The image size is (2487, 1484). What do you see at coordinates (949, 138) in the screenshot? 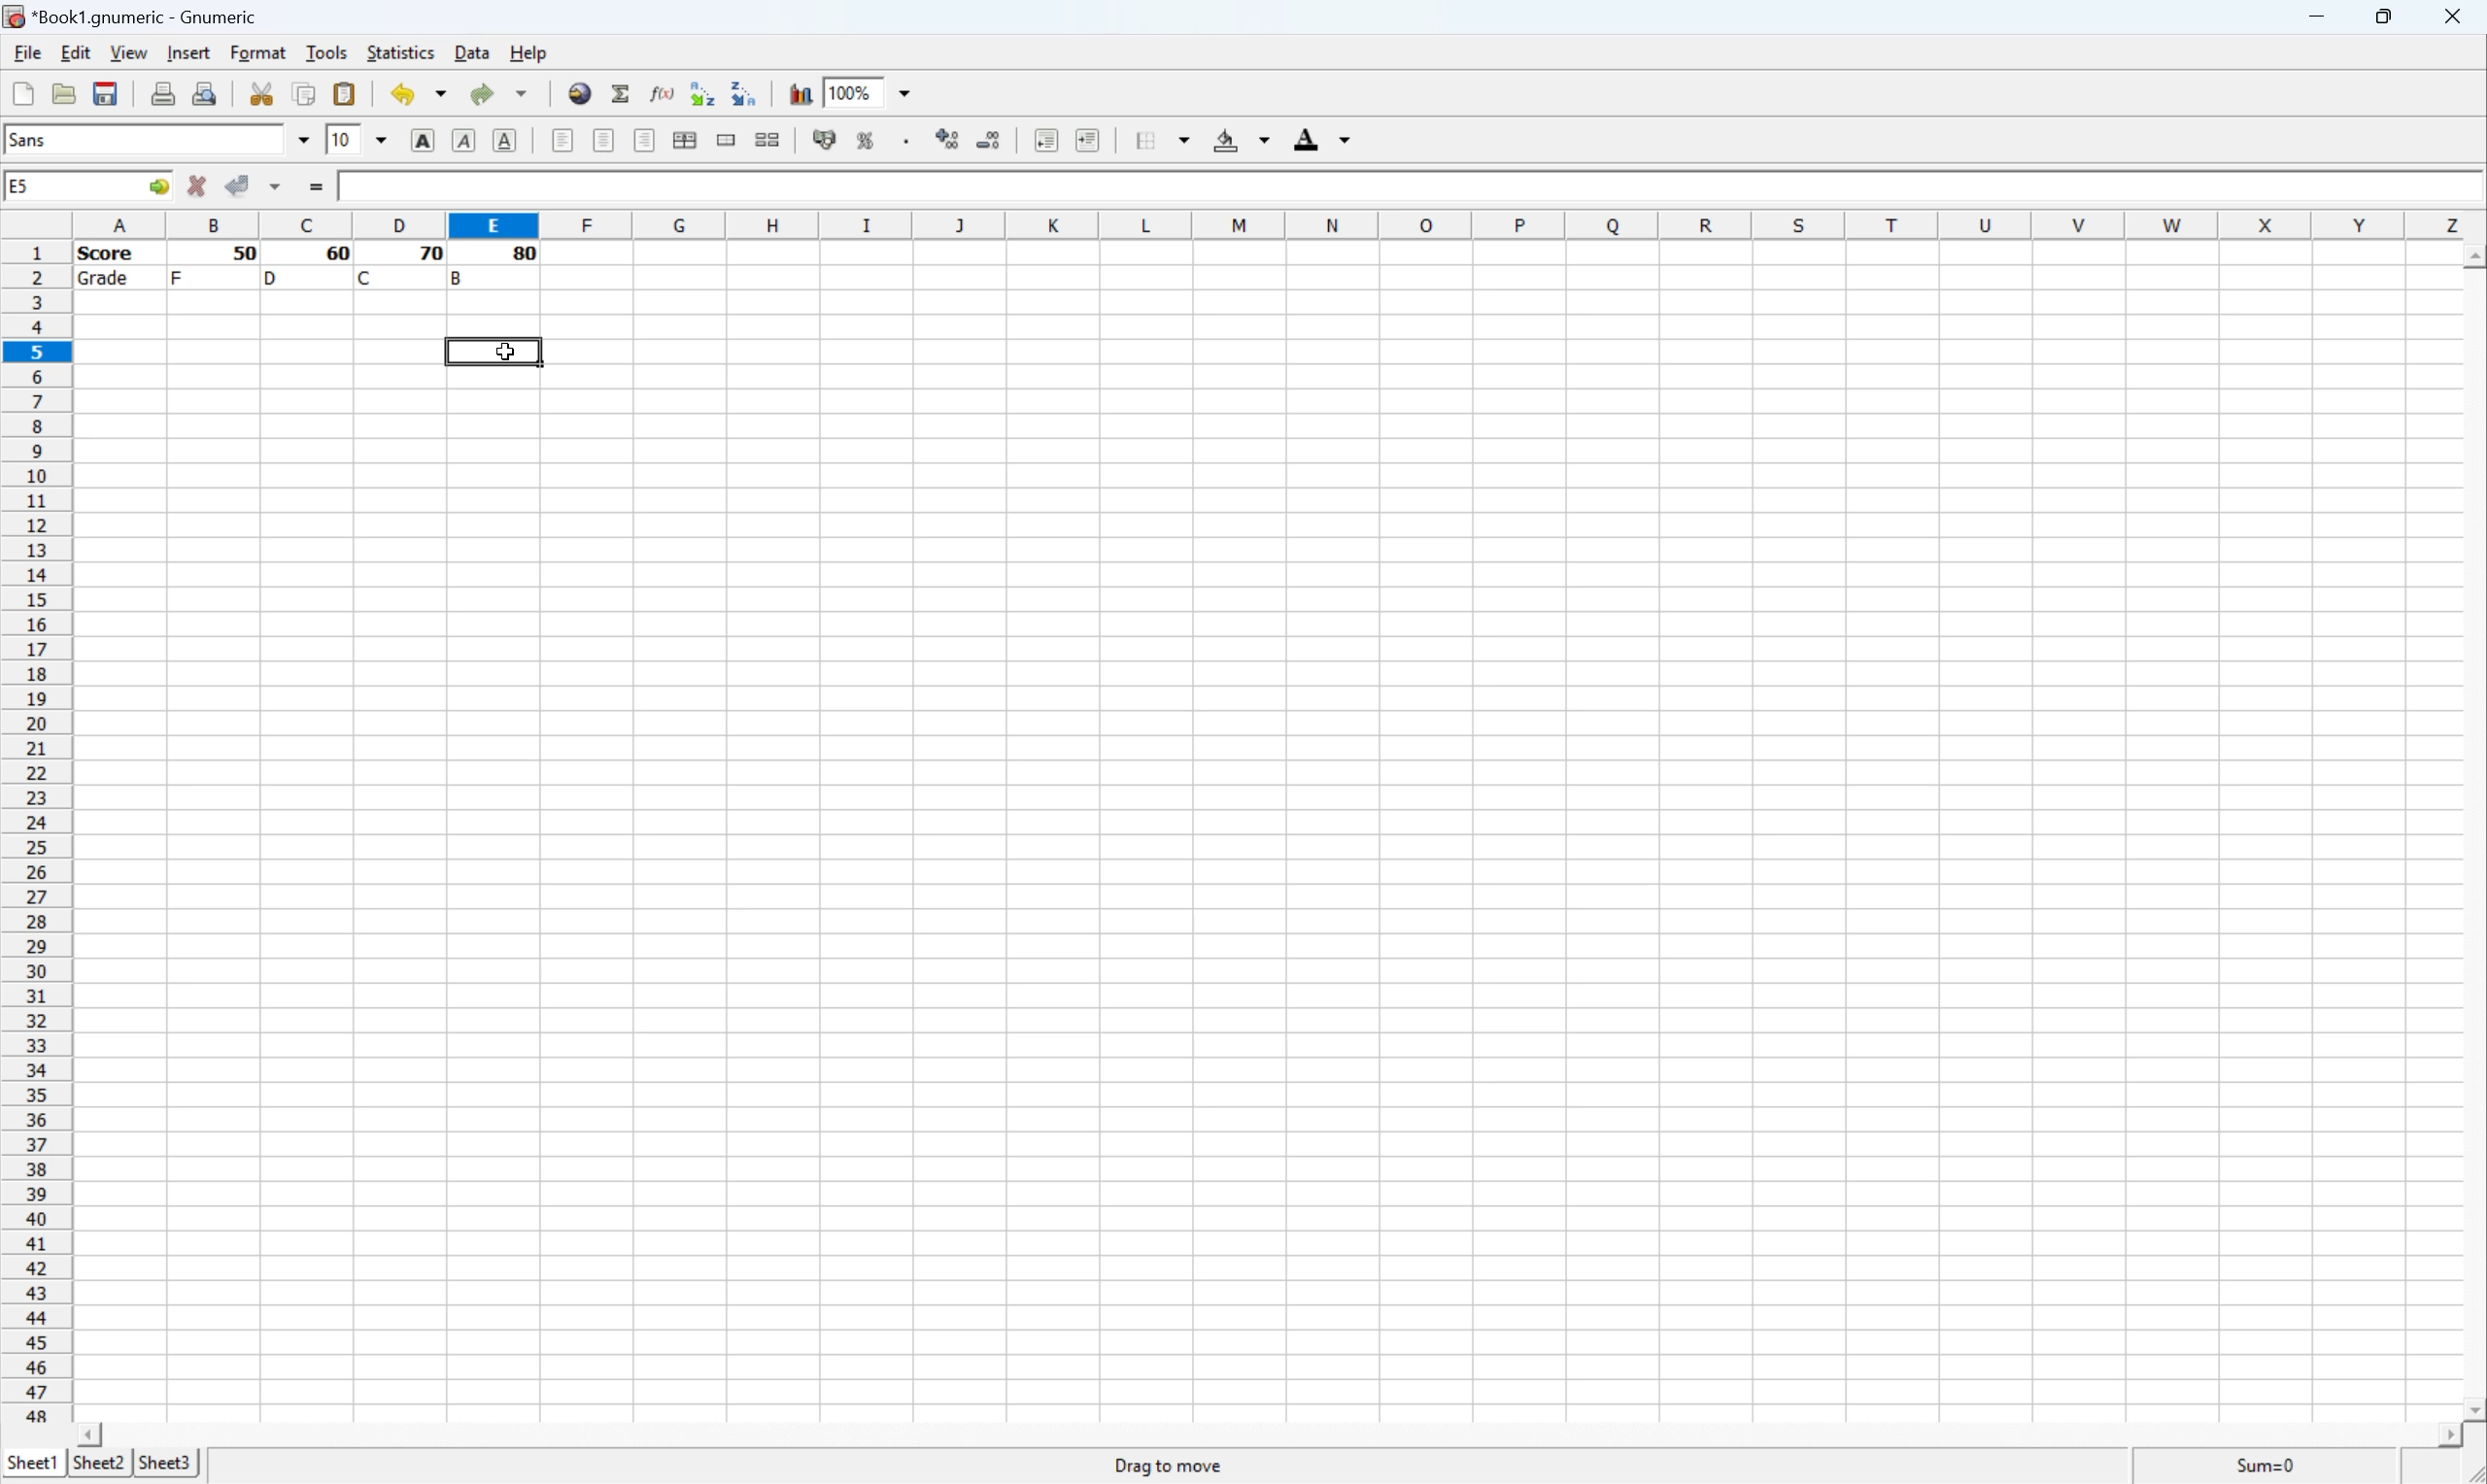
I see `Increase the number of decimals displayed` at bounding box center [949, 138].